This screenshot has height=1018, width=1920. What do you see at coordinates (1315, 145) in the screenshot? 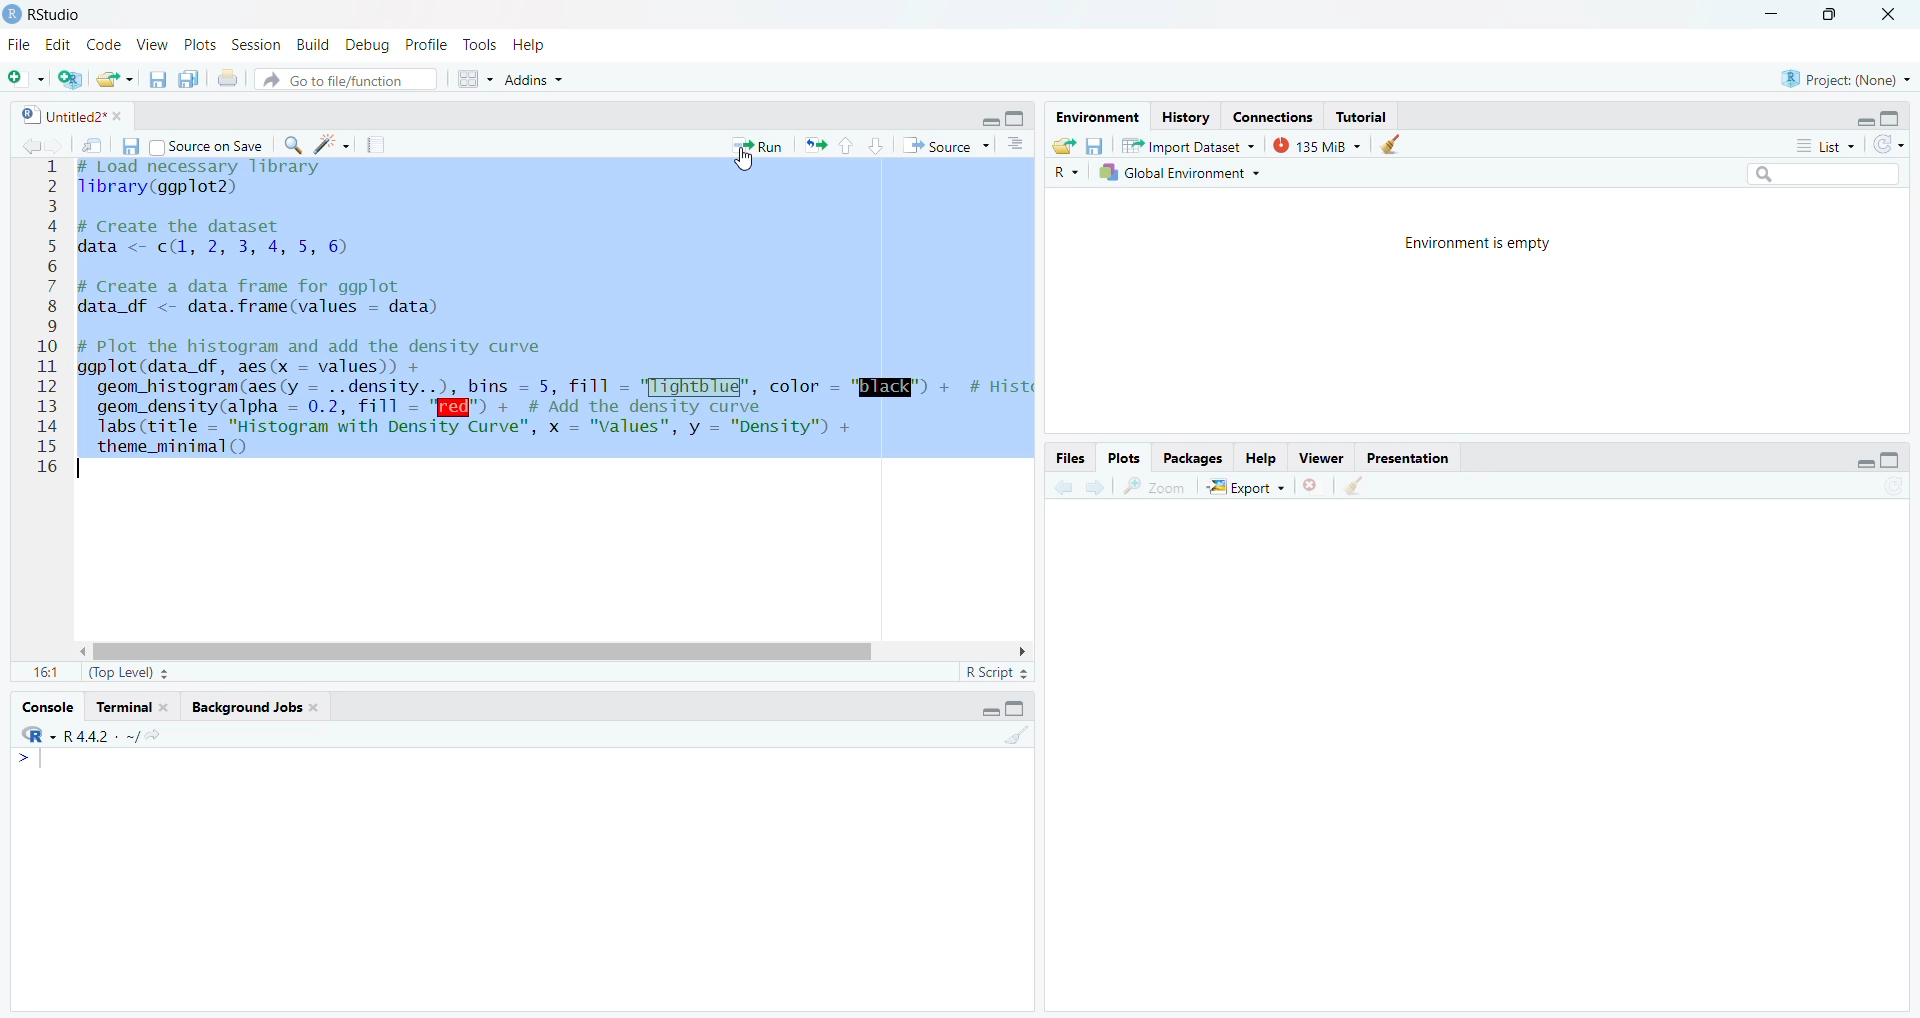
I see `157 MiB` at bounding box center [1315, 145].